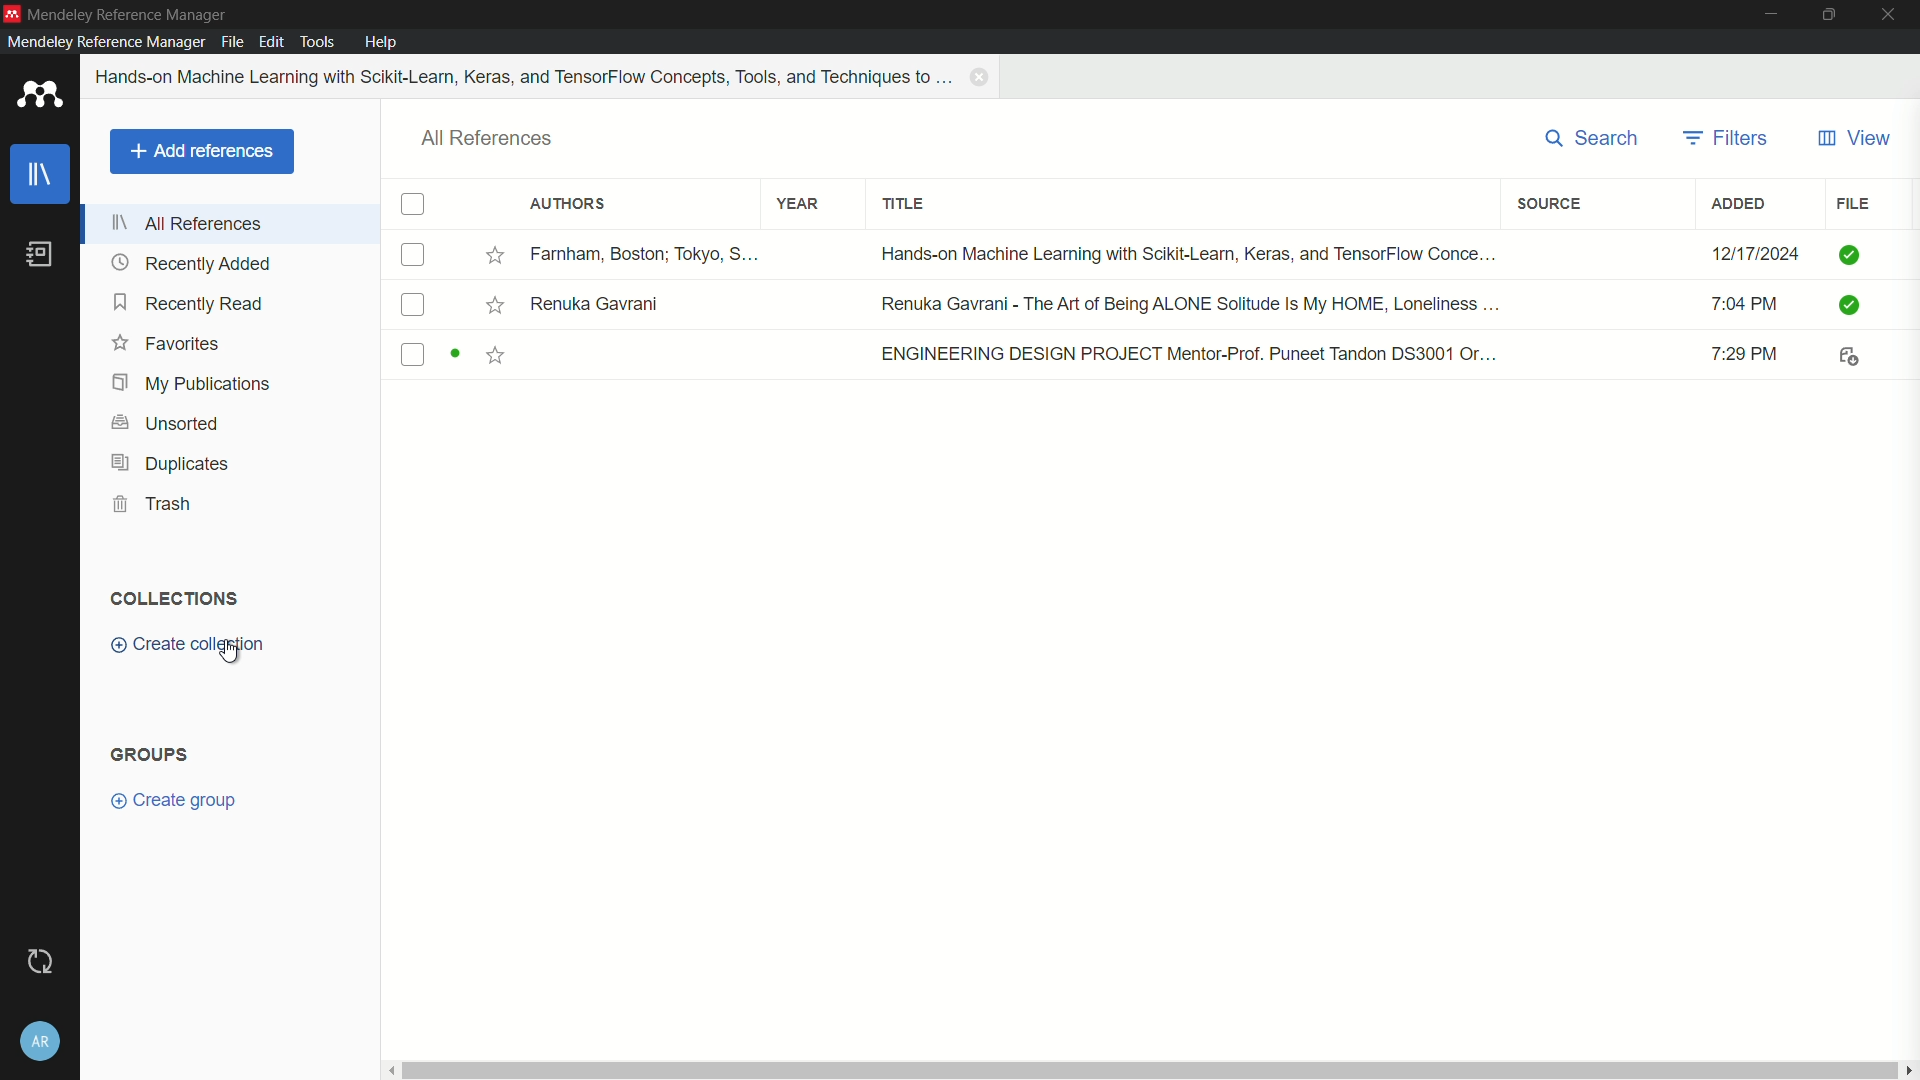  What do you see at coordinates (1141, 255) in the screenshot?
I see `book-1` at bounding box center [1141, 255].